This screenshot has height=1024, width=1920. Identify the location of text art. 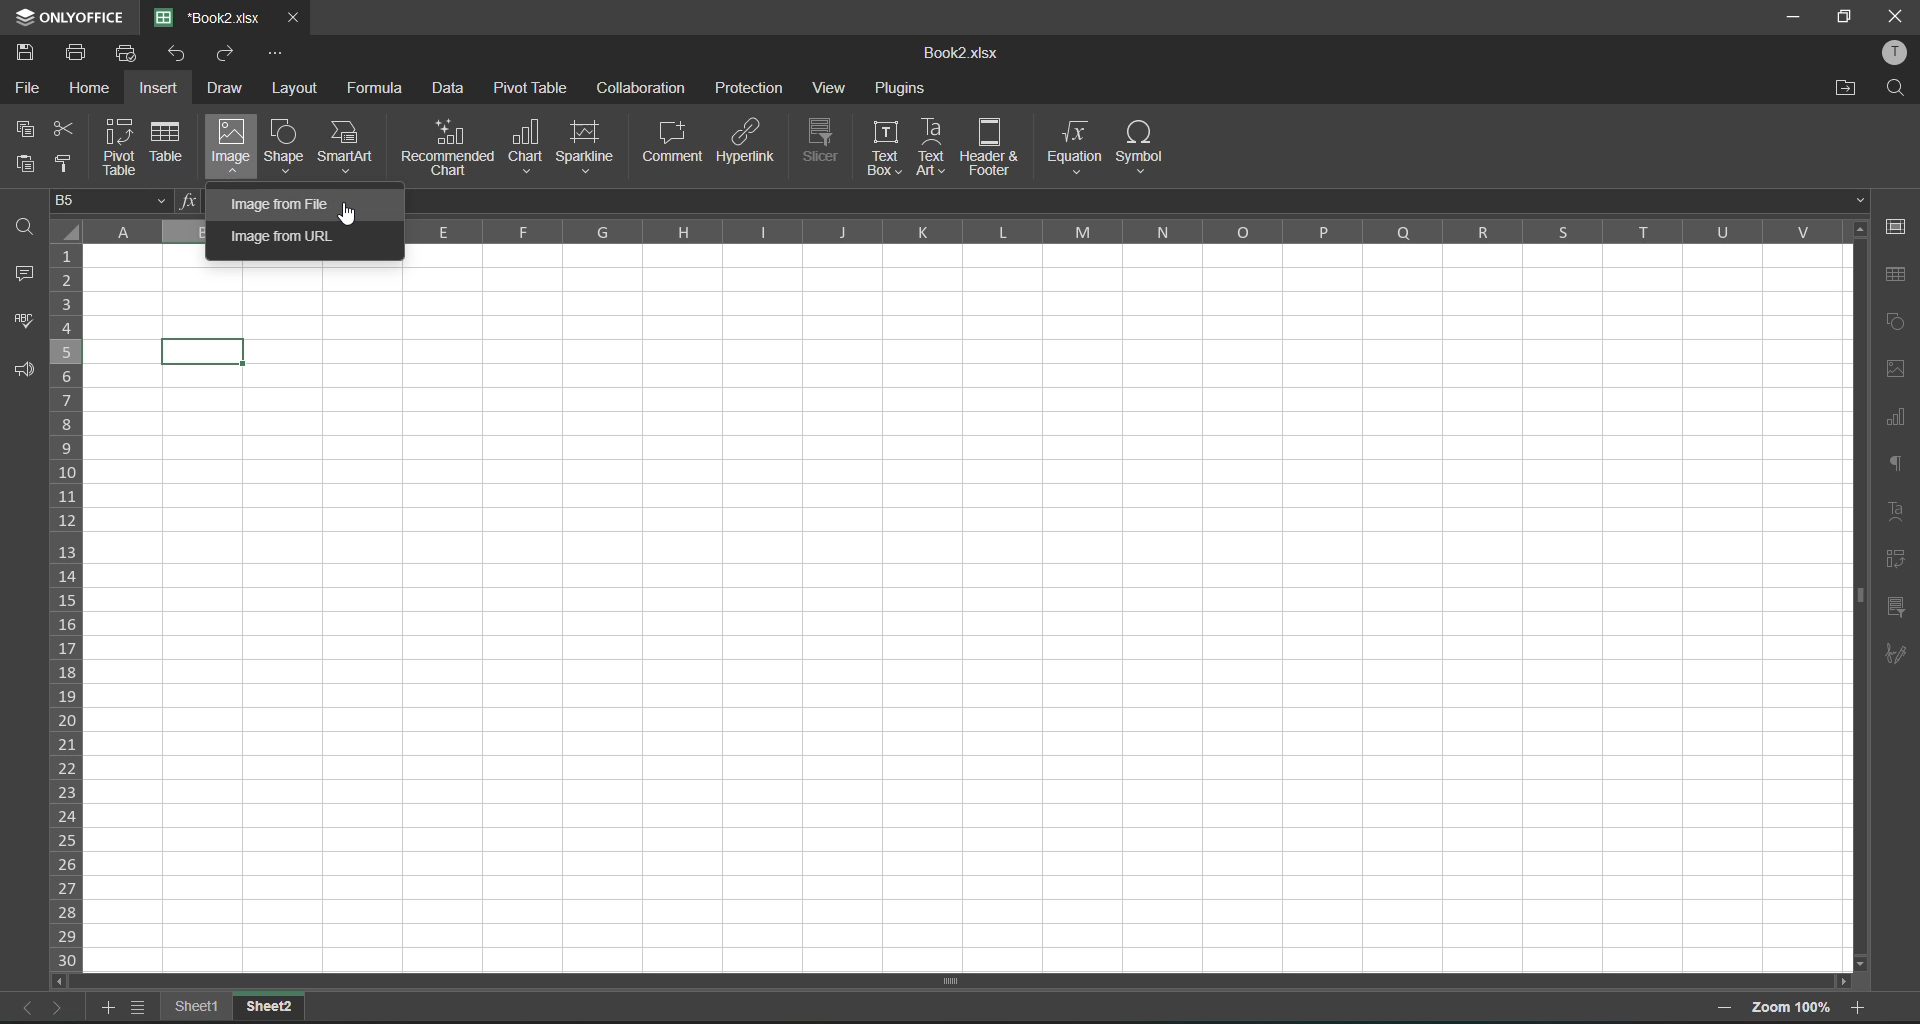
(930, 147).